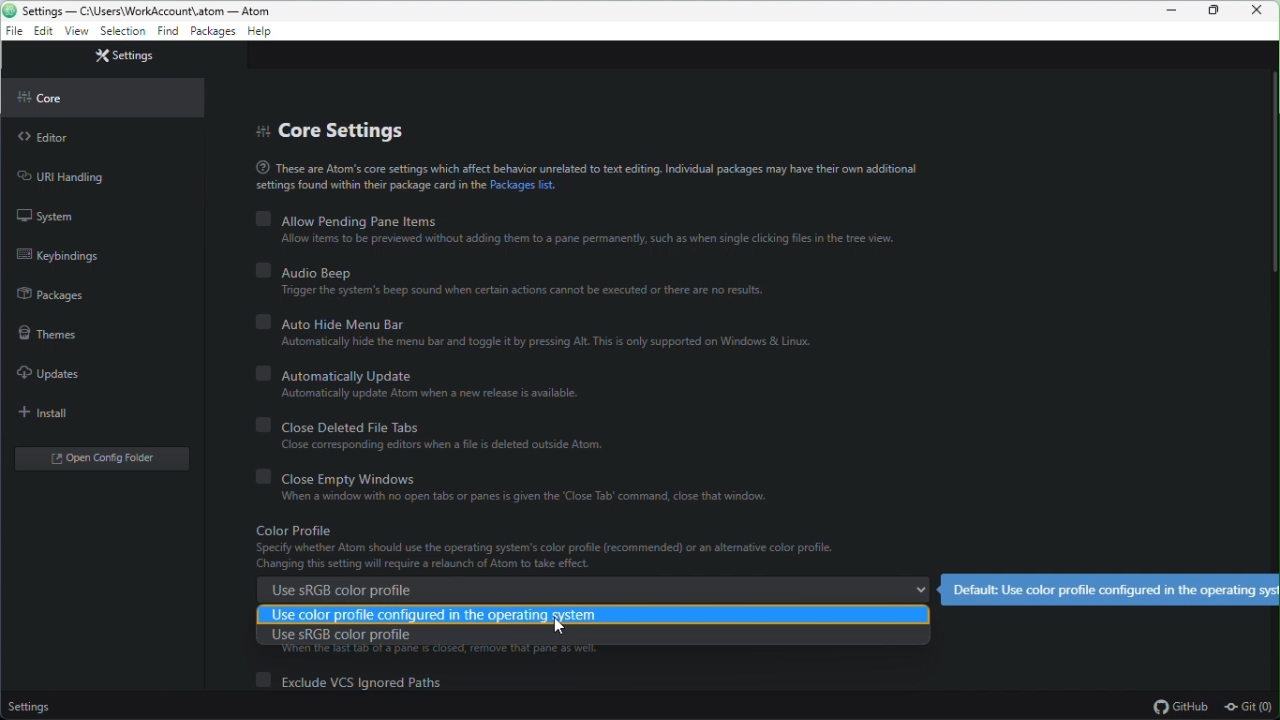 This screenshot has width=1280, height=720. Describe the element at coordinates (357, 680) in the screenshot. I see `Exclude VCS ignored path` at that location.